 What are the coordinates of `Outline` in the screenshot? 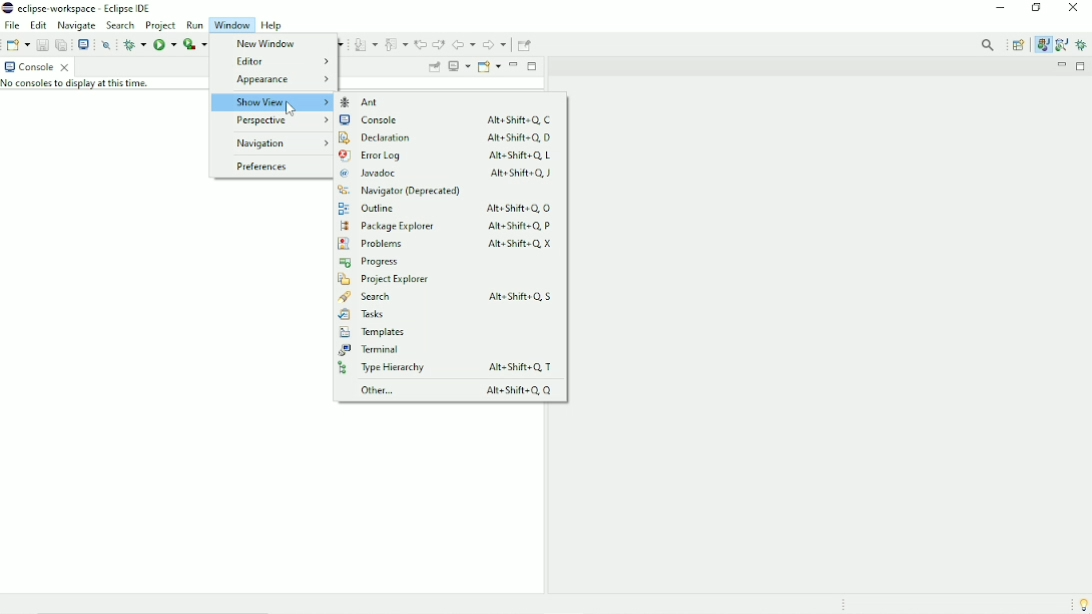 It's located at (443, 208).